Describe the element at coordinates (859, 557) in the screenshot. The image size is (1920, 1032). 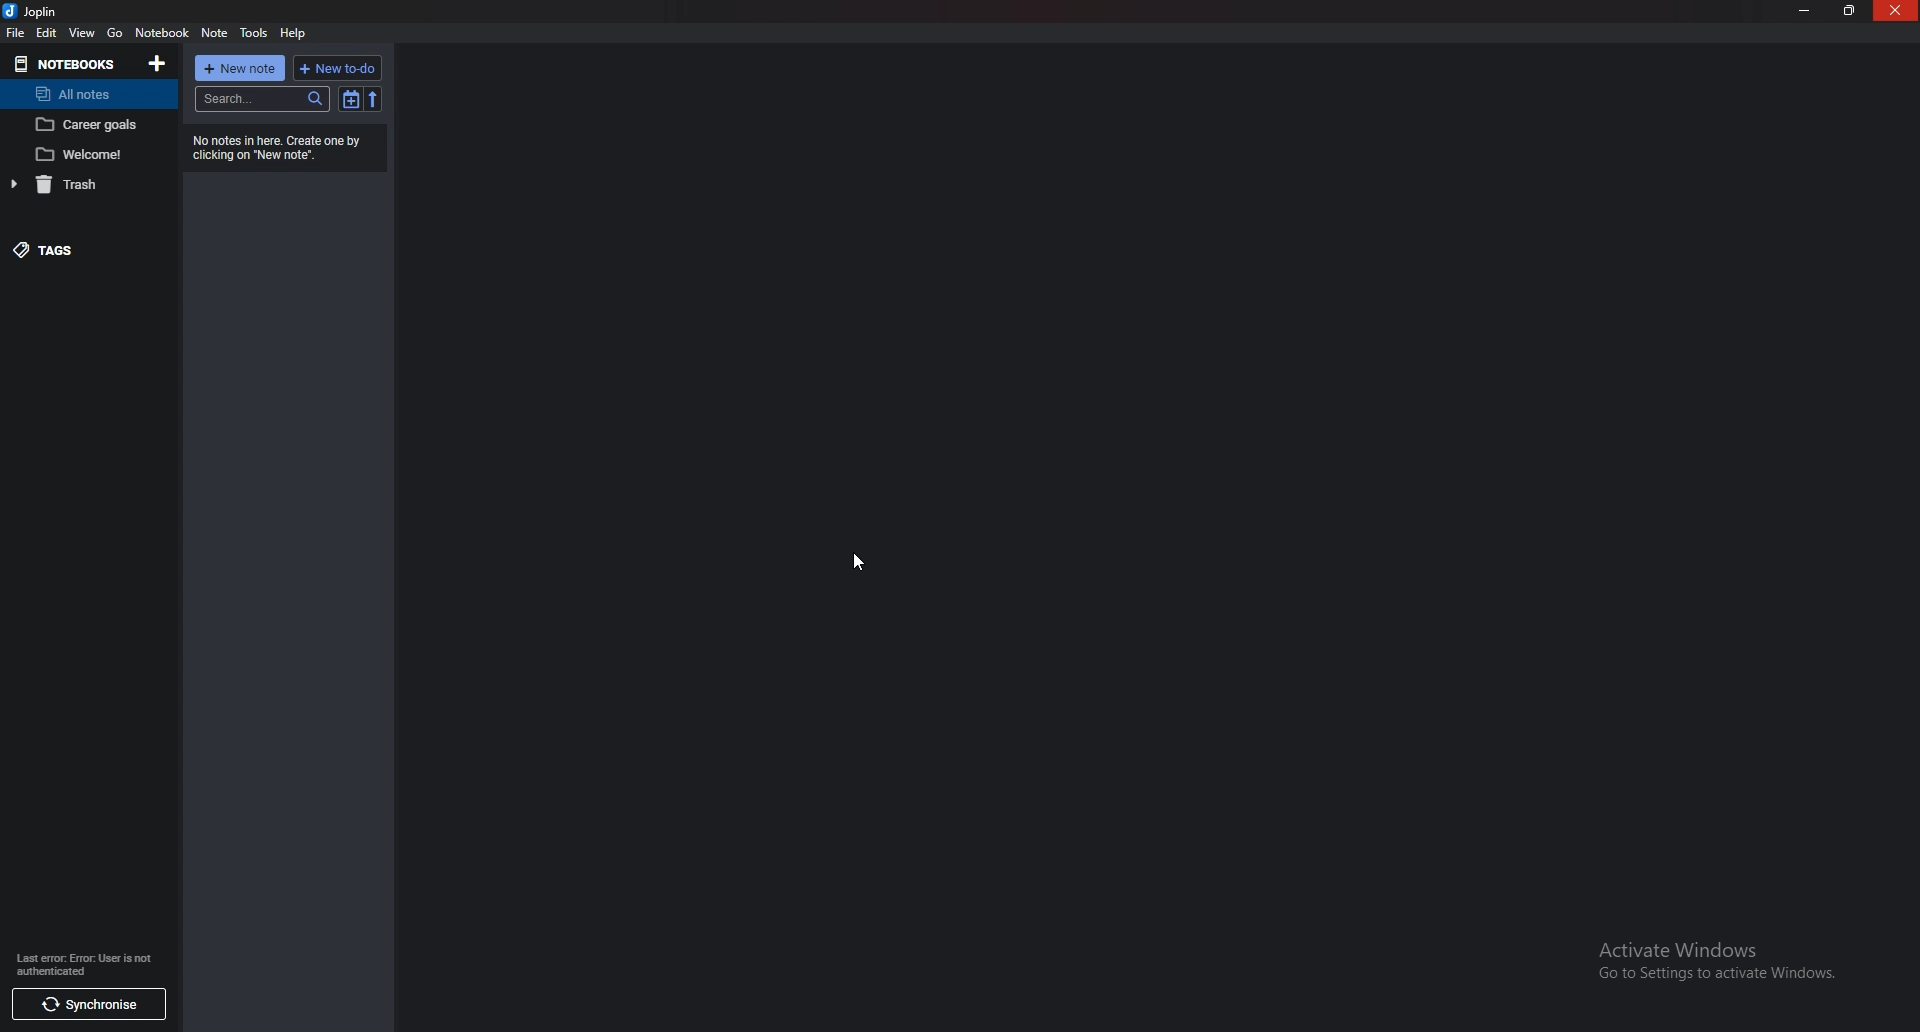
I see `cursor` at that location.